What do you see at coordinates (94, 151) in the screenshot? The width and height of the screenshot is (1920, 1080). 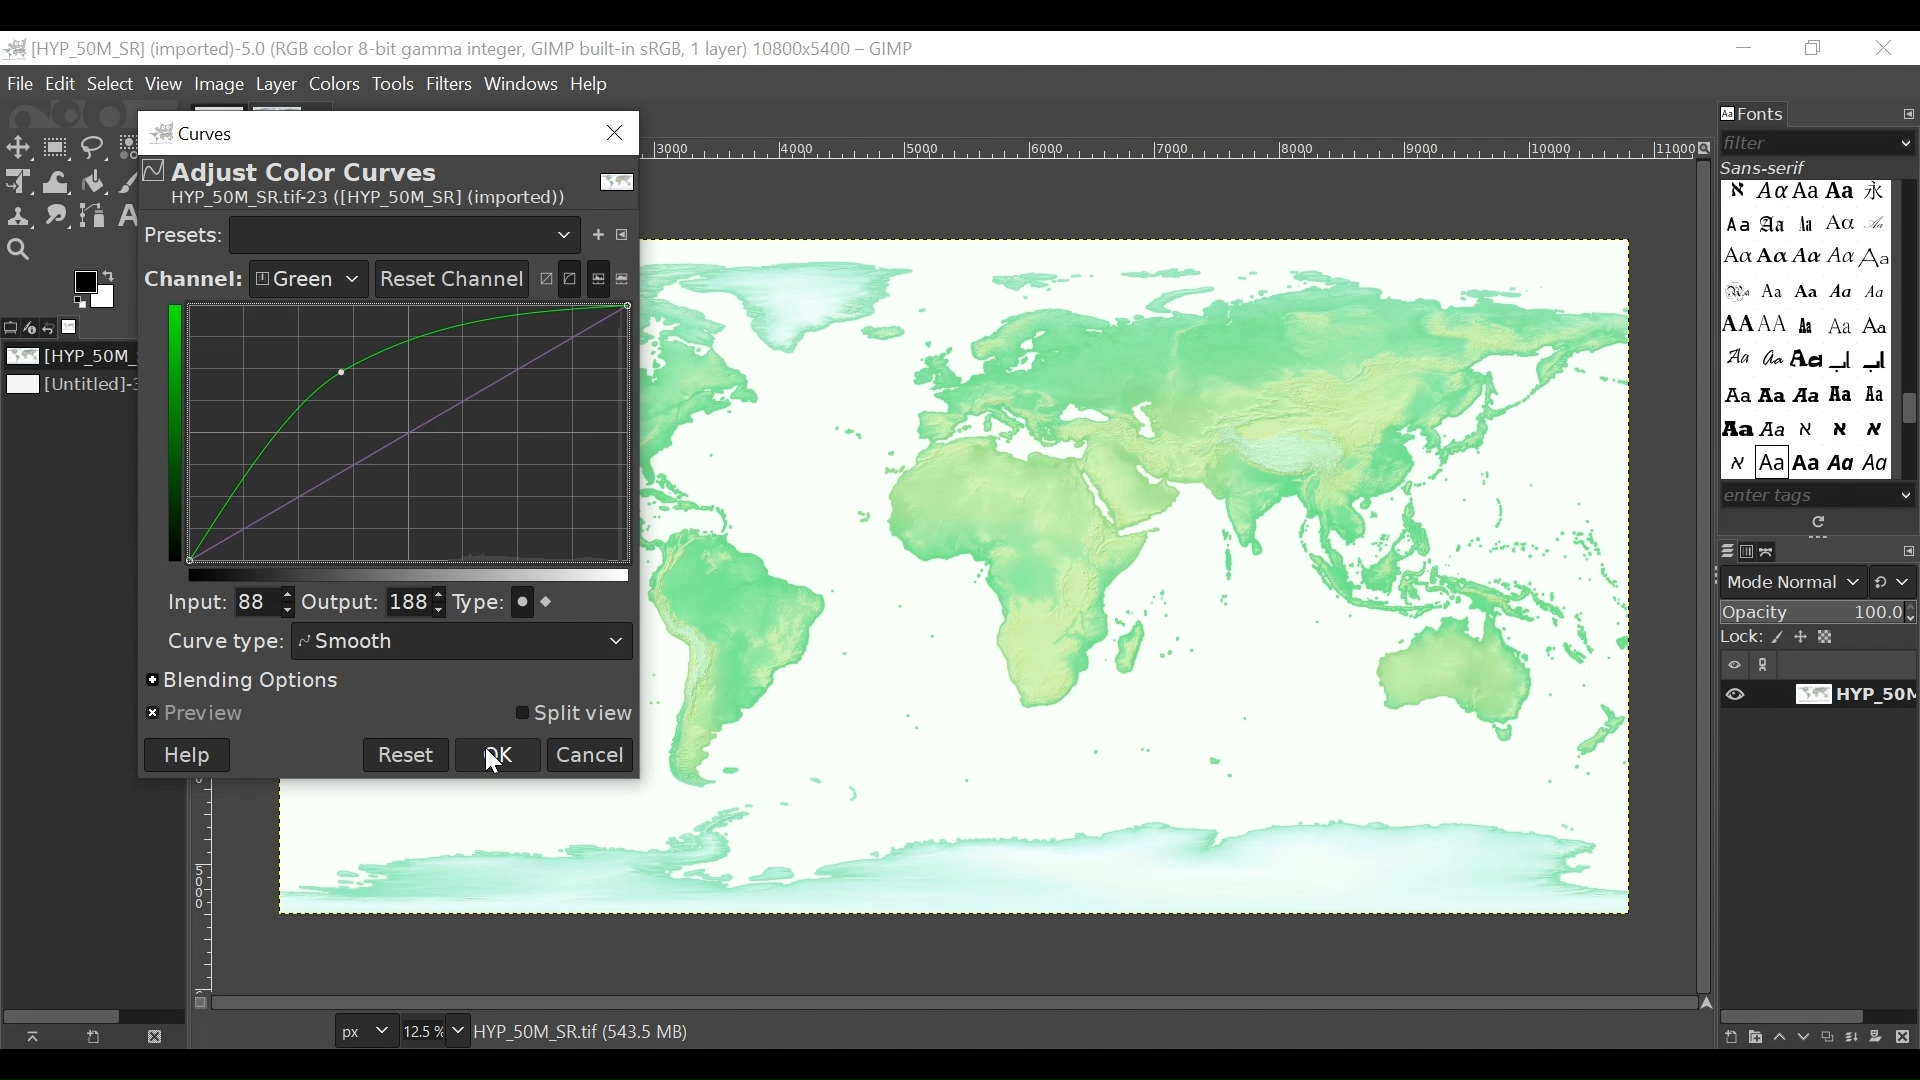 I see `Free To` at bounding box center [94, 151].